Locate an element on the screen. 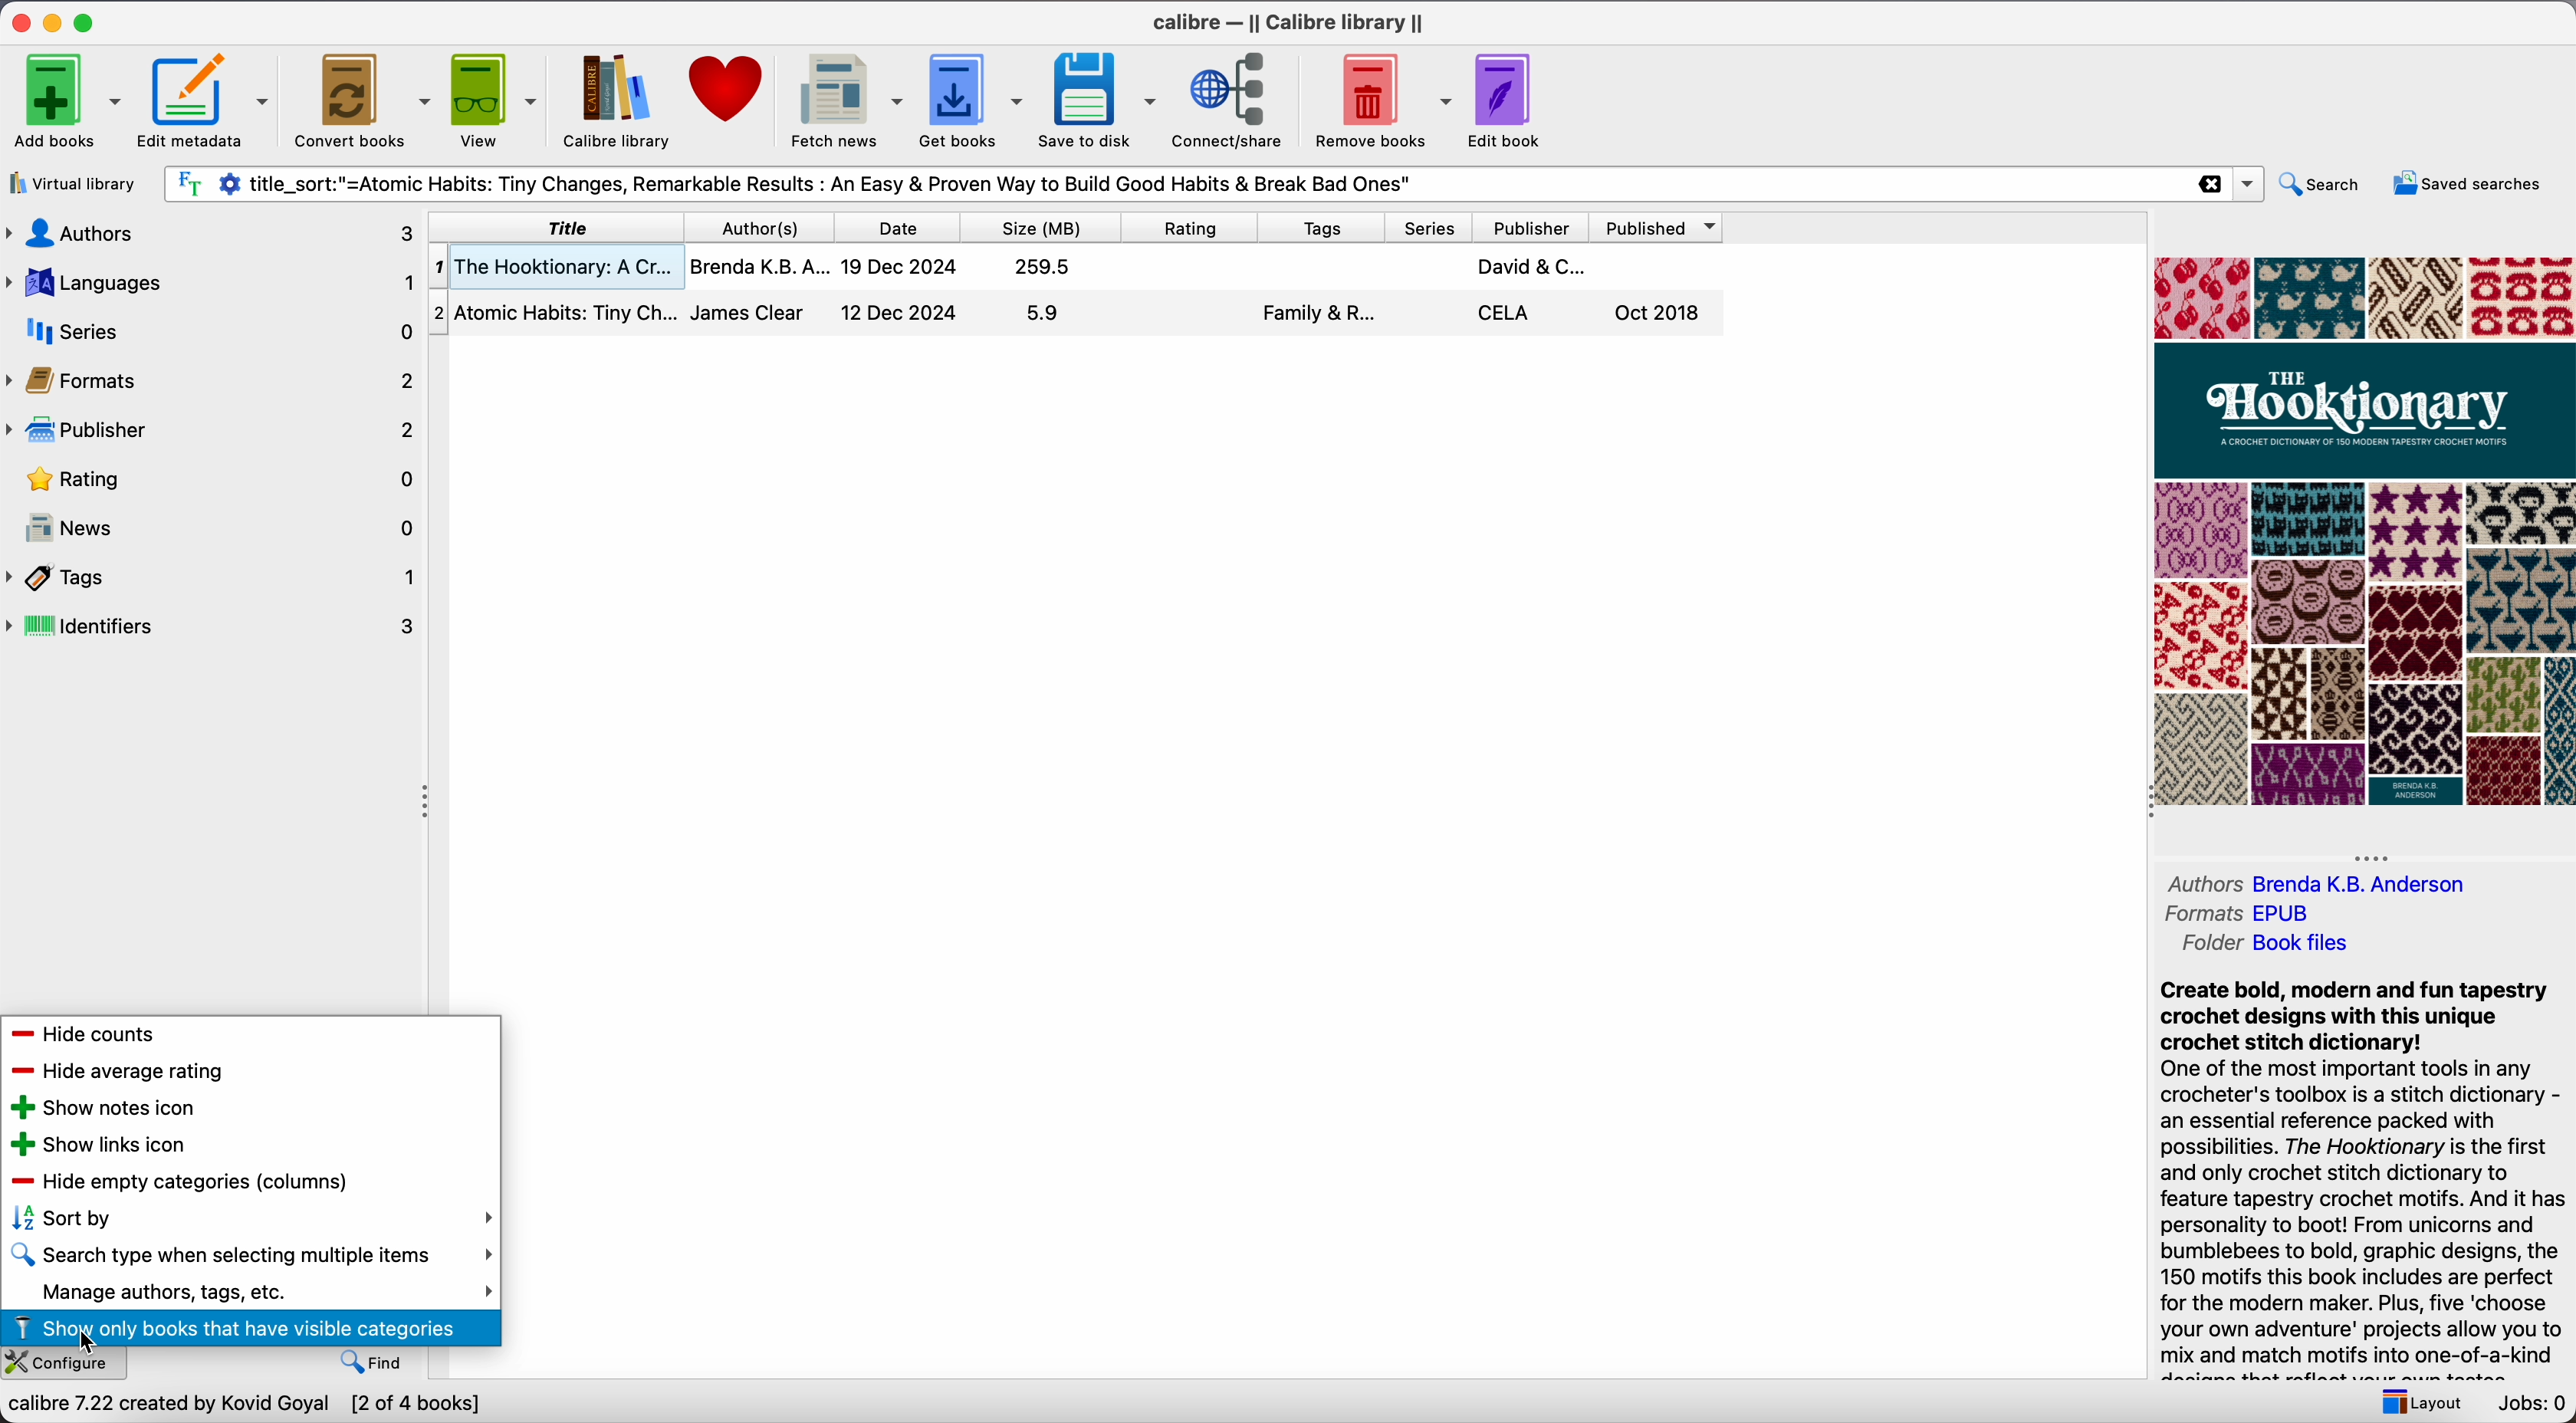  clear is located at coordinates (2210, 184).